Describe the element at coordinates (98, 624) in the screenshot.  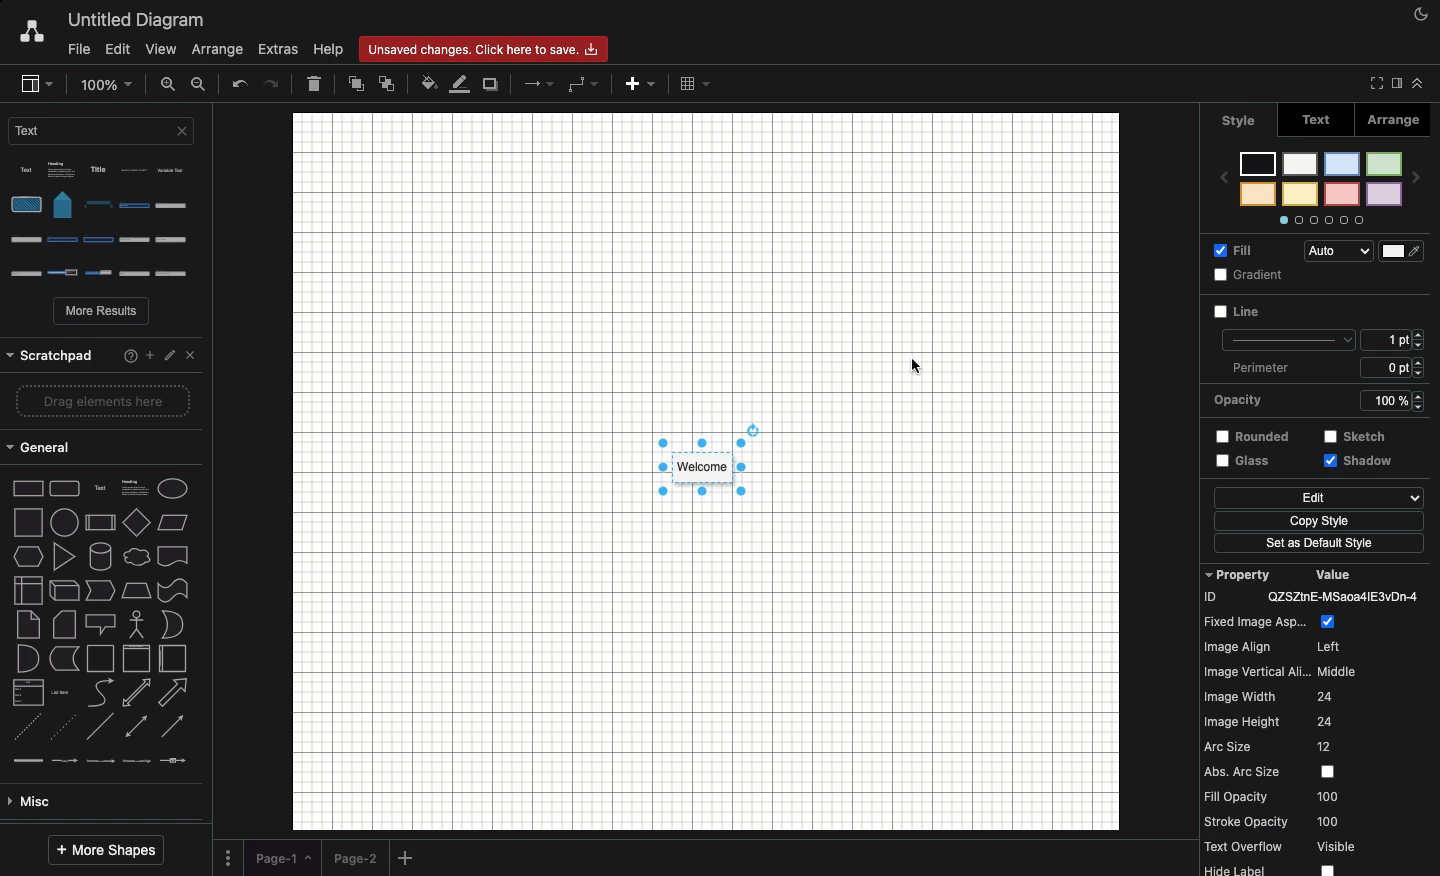
I see `Misc` at that location.